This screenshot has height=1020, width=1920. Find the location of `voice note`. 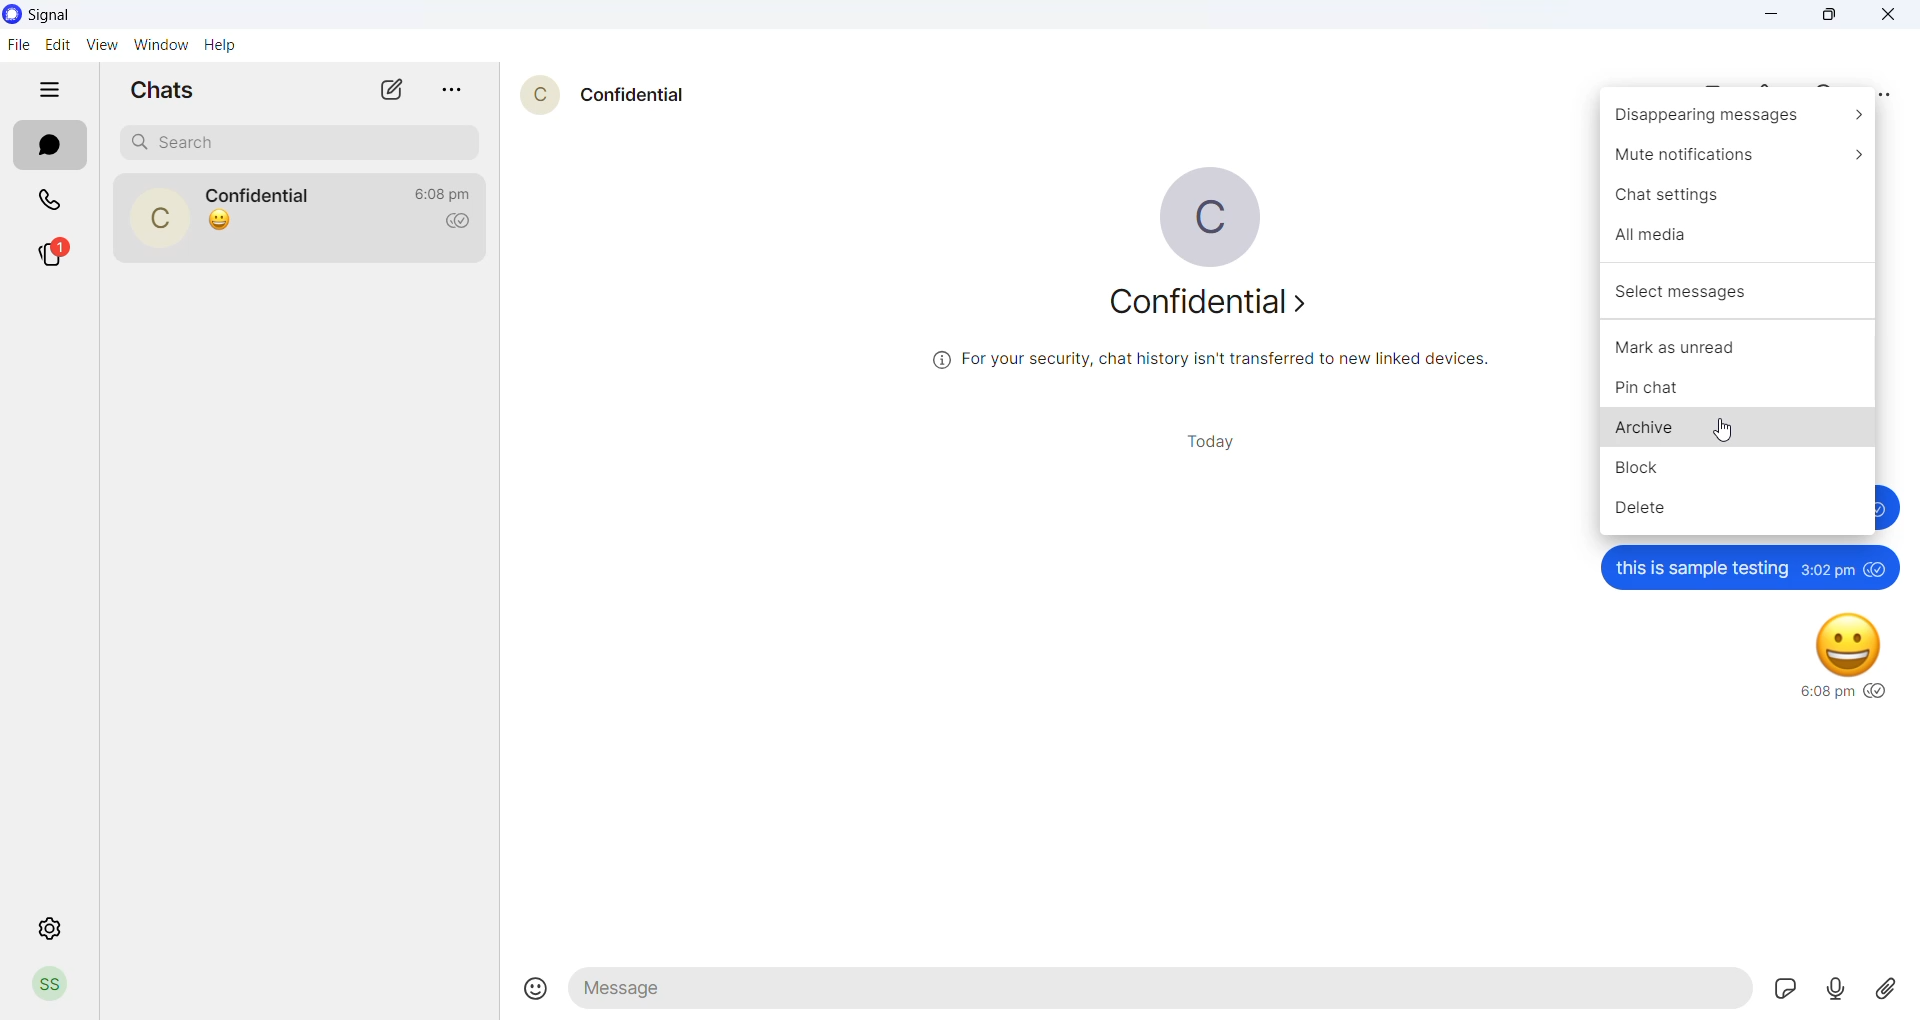

voice note is located at coordinates (1834, 990).